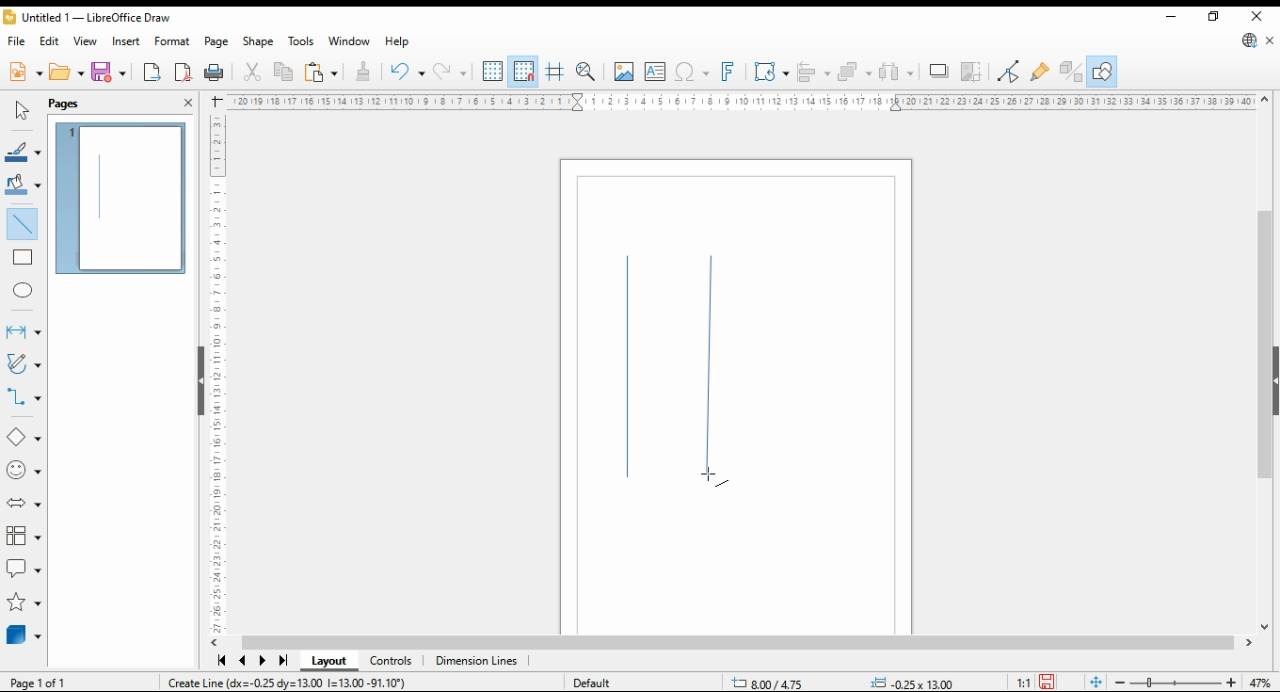 The width and height of the screenshot is (1280, 692). What do you see at coordinates (301, 40) in the screenshot?
I see `tools` at bounding box center [301, 40].